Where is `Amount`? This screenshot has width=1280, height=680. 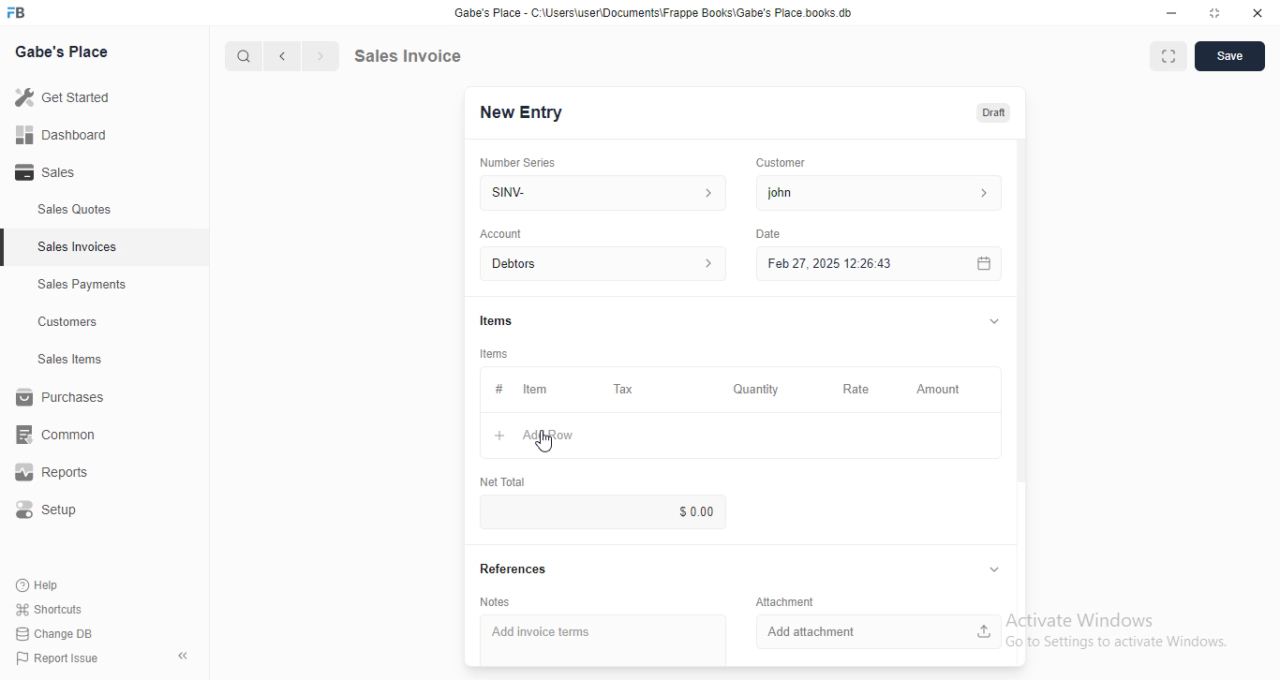 Amount is located at coordinates (943, 390).